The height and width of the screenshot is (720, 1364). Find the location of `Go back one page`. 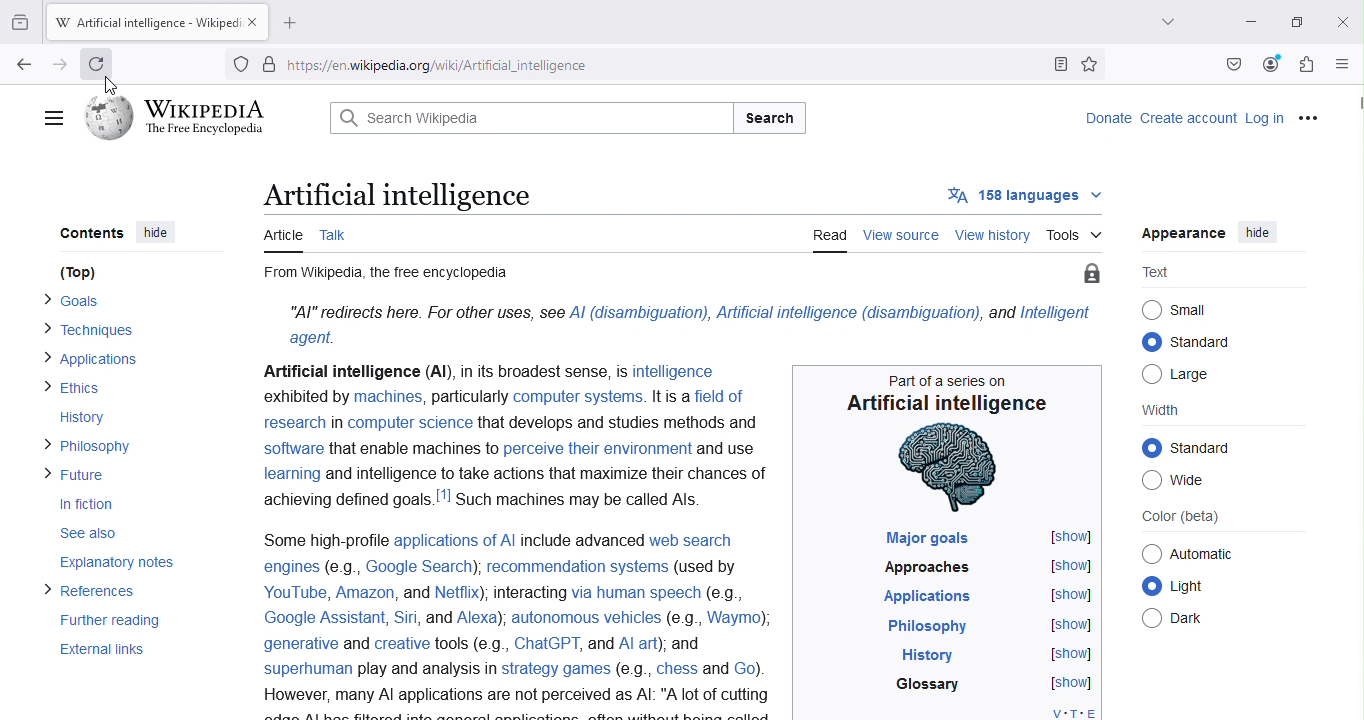

Go back one page is located at coordinates (60, 65).